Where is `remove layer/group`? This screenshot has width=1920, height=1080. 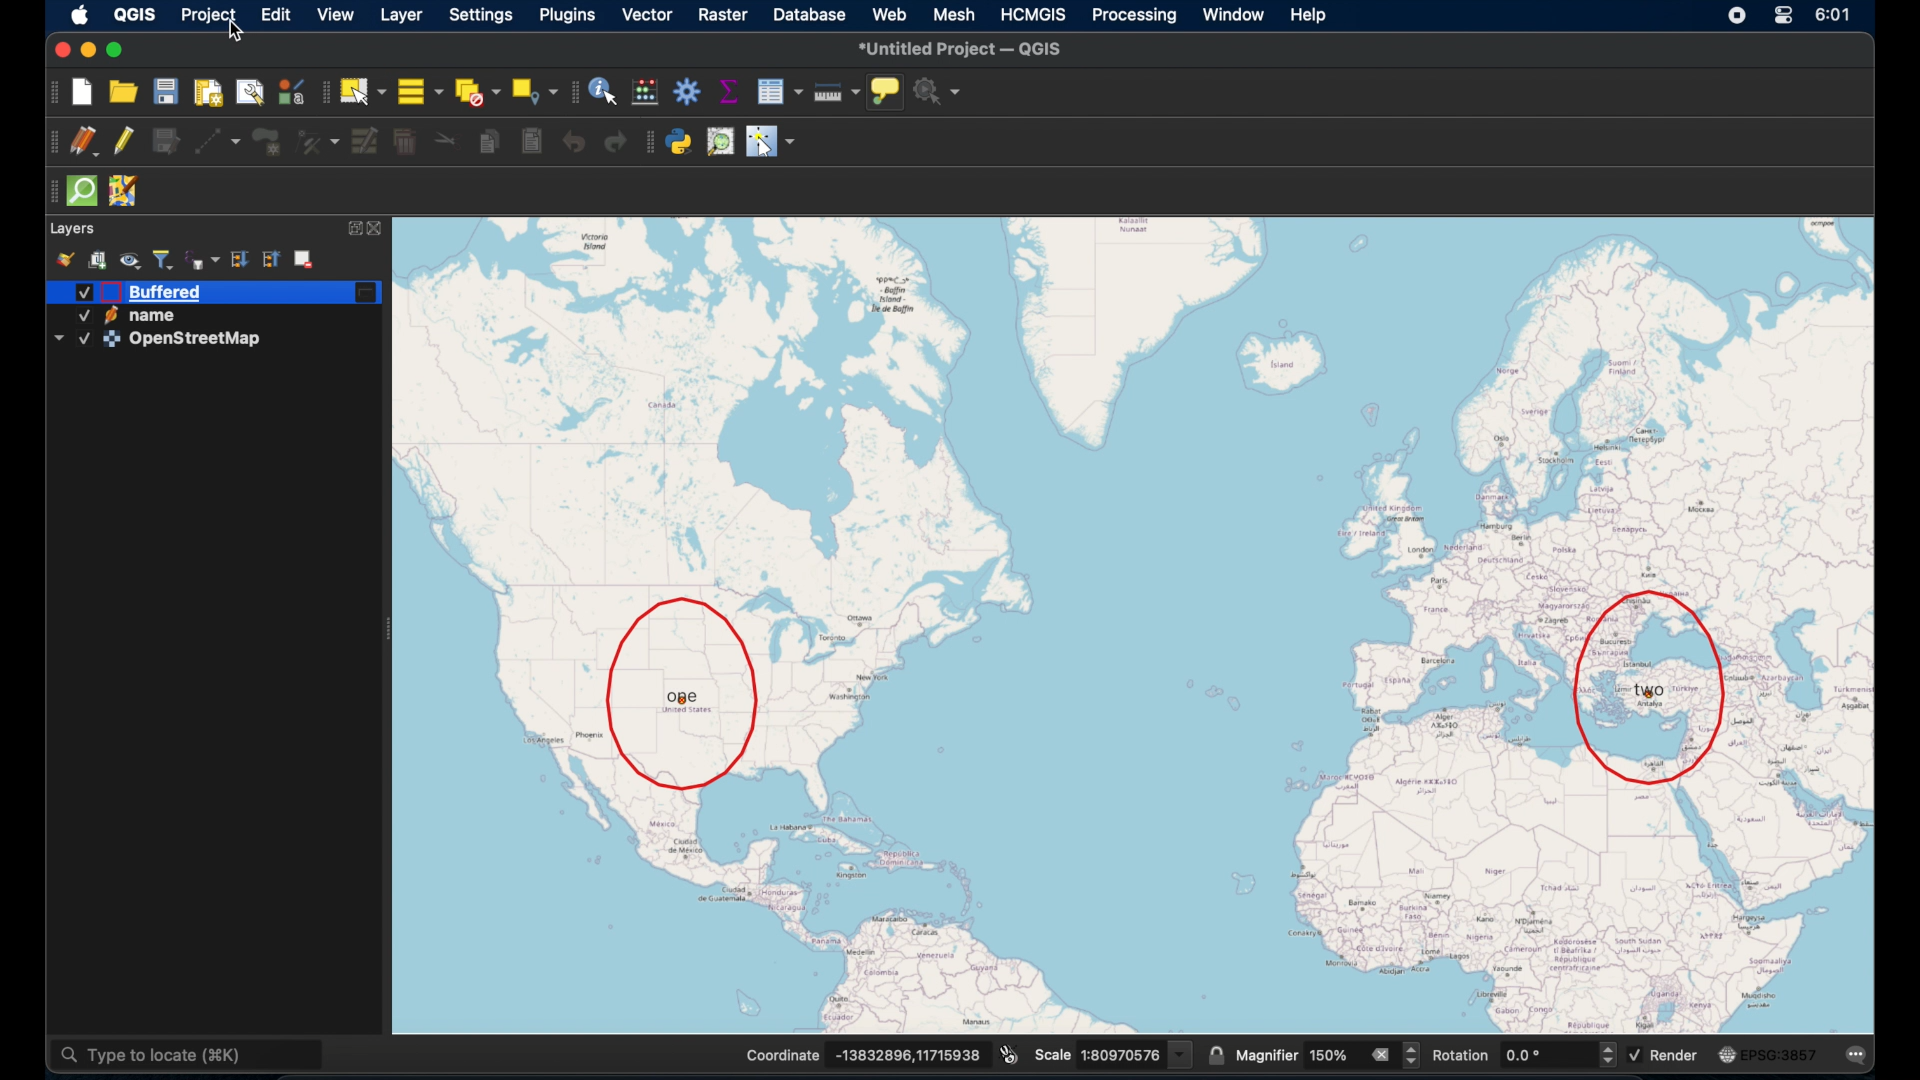 remove layer/group is located at coordinates (309, 260).